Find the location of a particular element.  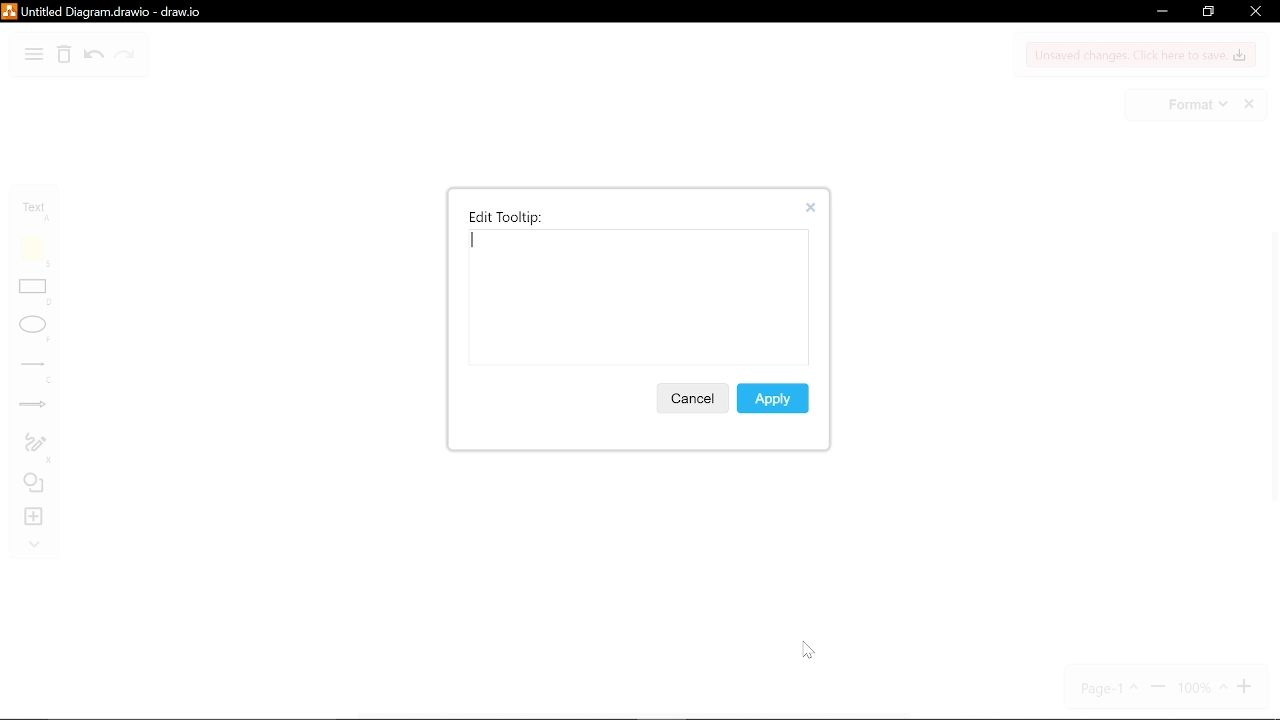

collapse is located at coordinates (34, 546).